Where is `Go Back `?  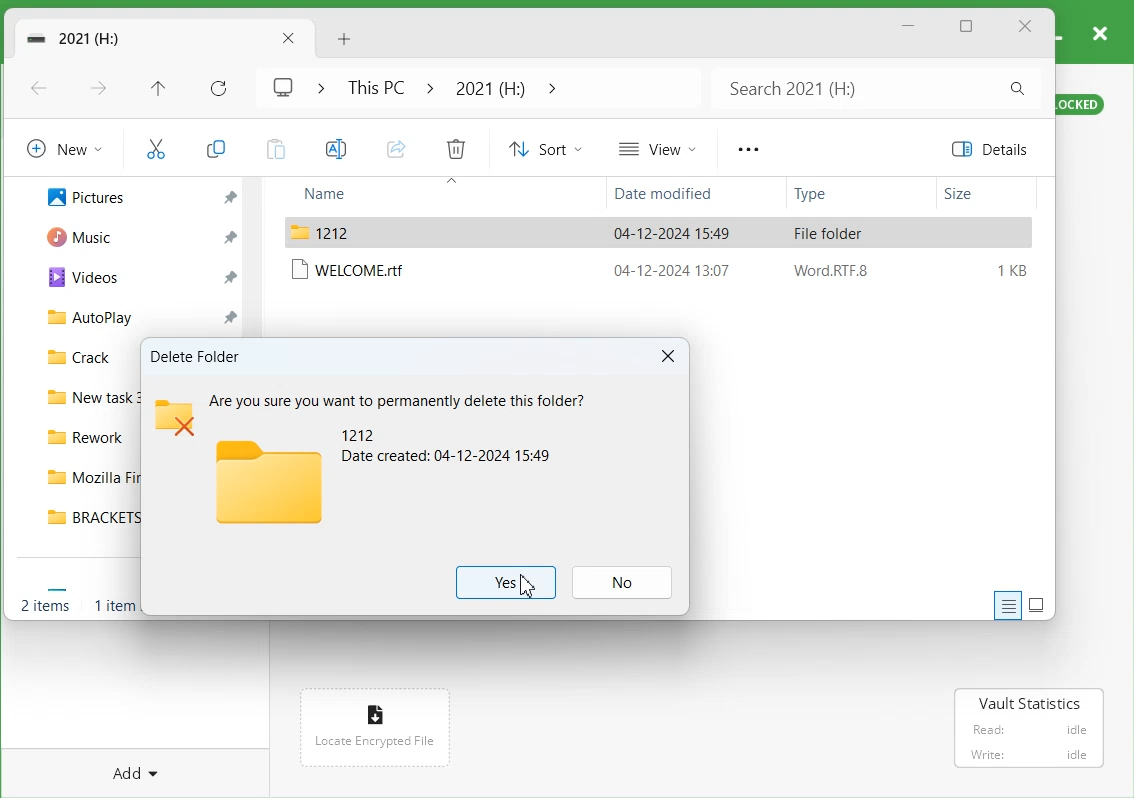
Go Back  is located at coordinates (41, 89).